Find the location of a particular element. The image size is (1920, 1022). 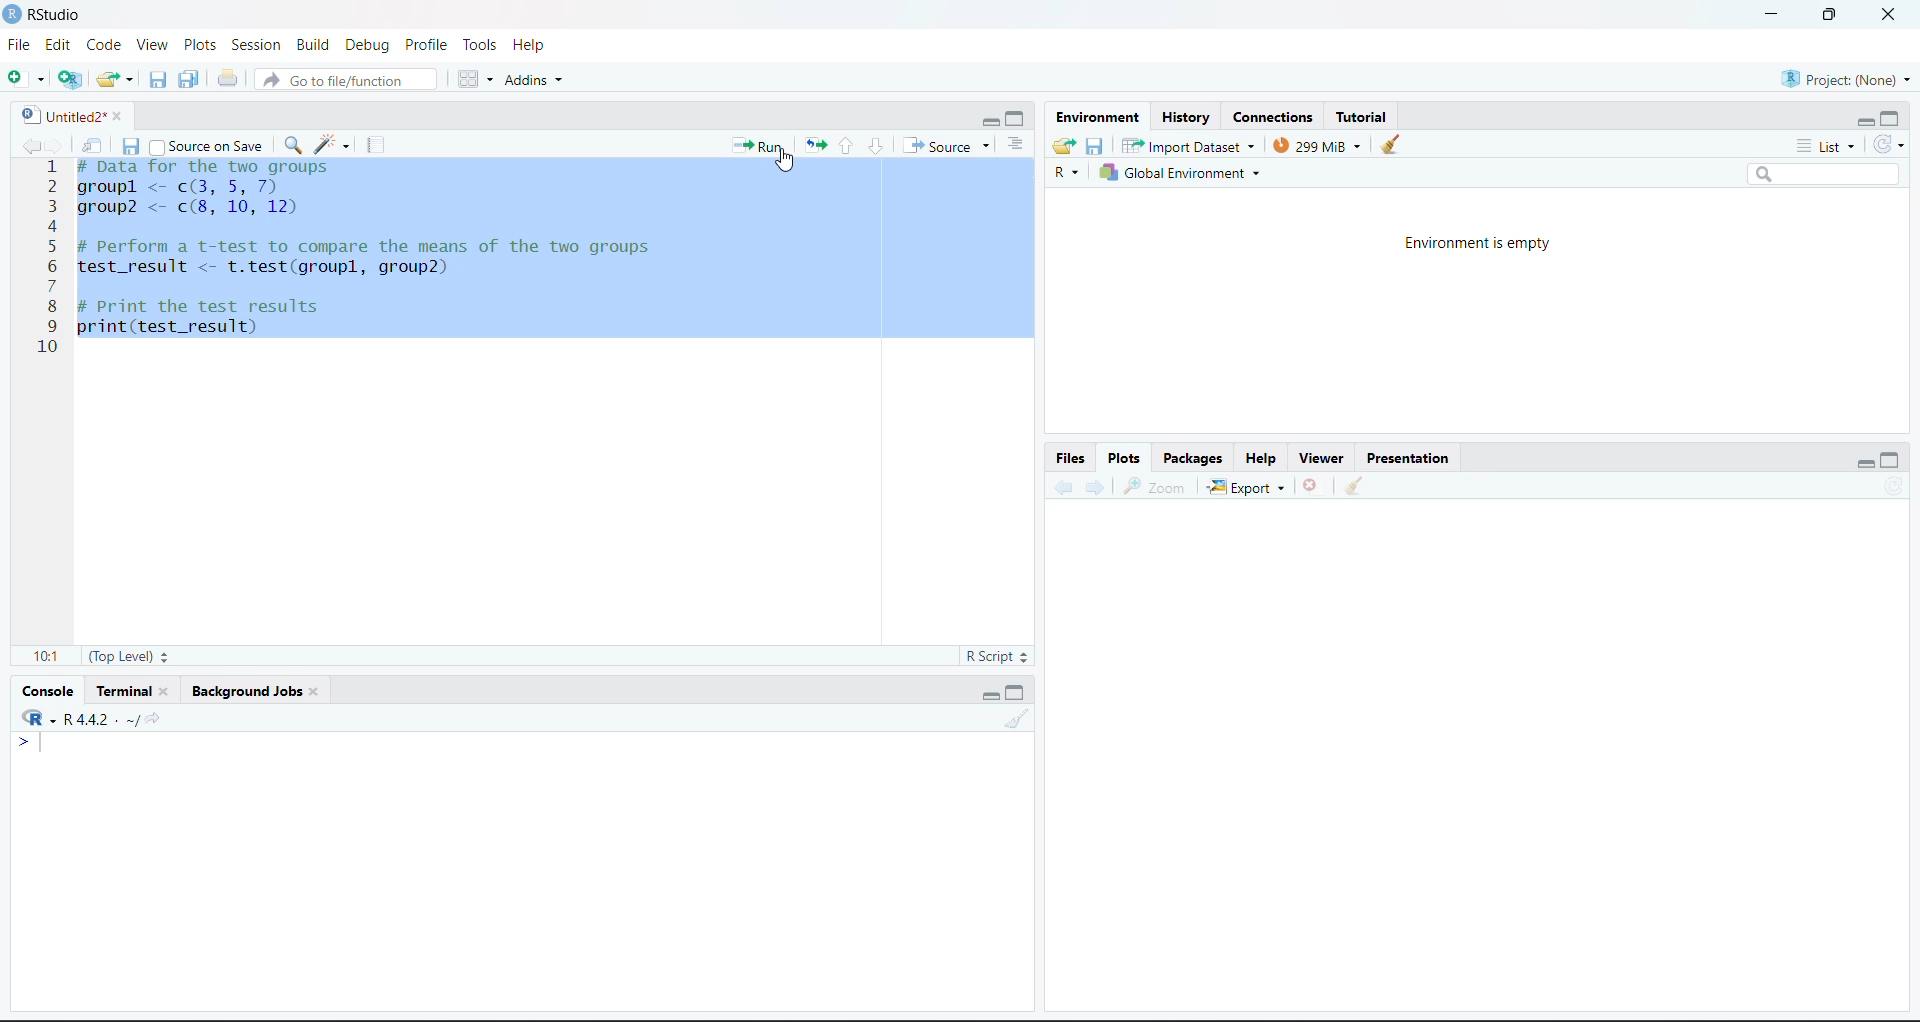

maximize is located at coordinates (1832, 14).